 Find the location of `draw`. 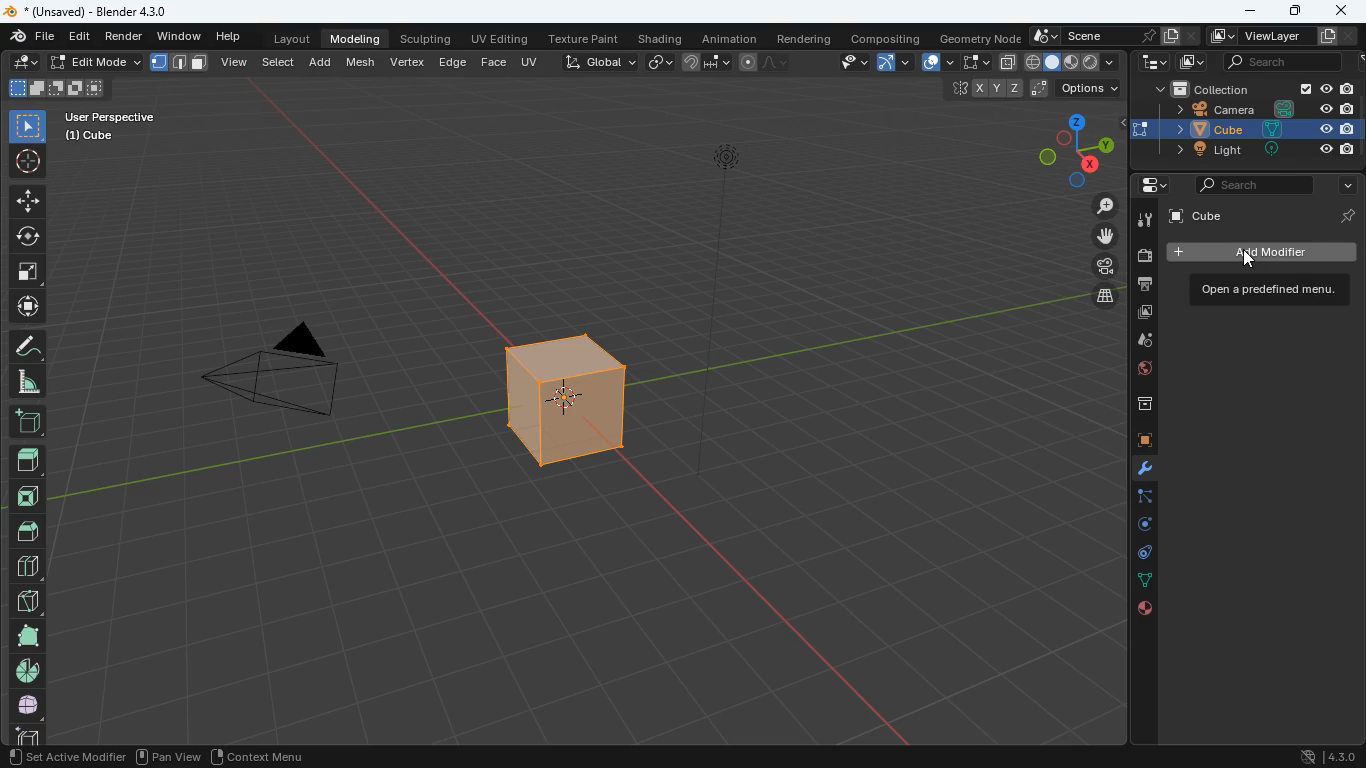

draw is located at coordinates (765, 61).